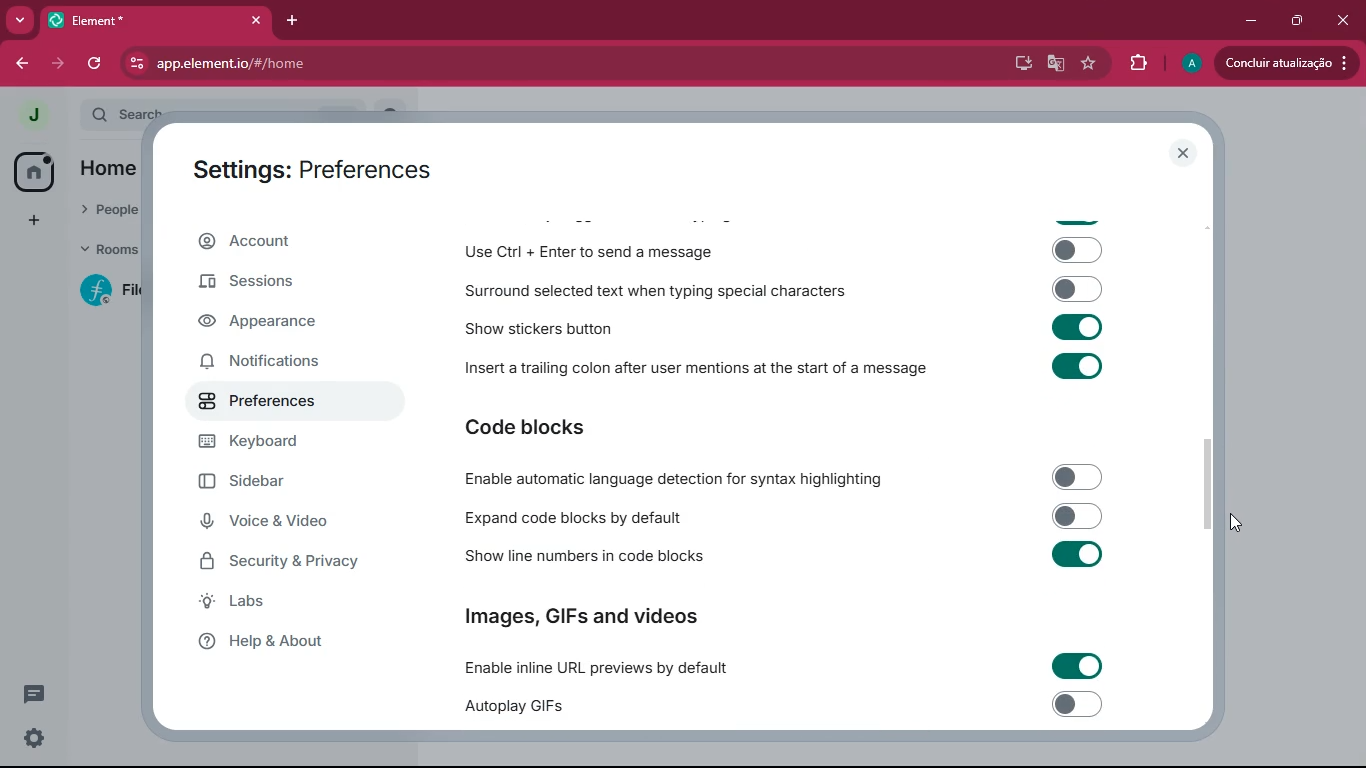  Describe the element at coordinates (1242, 523) in the screenshot. I see `cursor` at that location.